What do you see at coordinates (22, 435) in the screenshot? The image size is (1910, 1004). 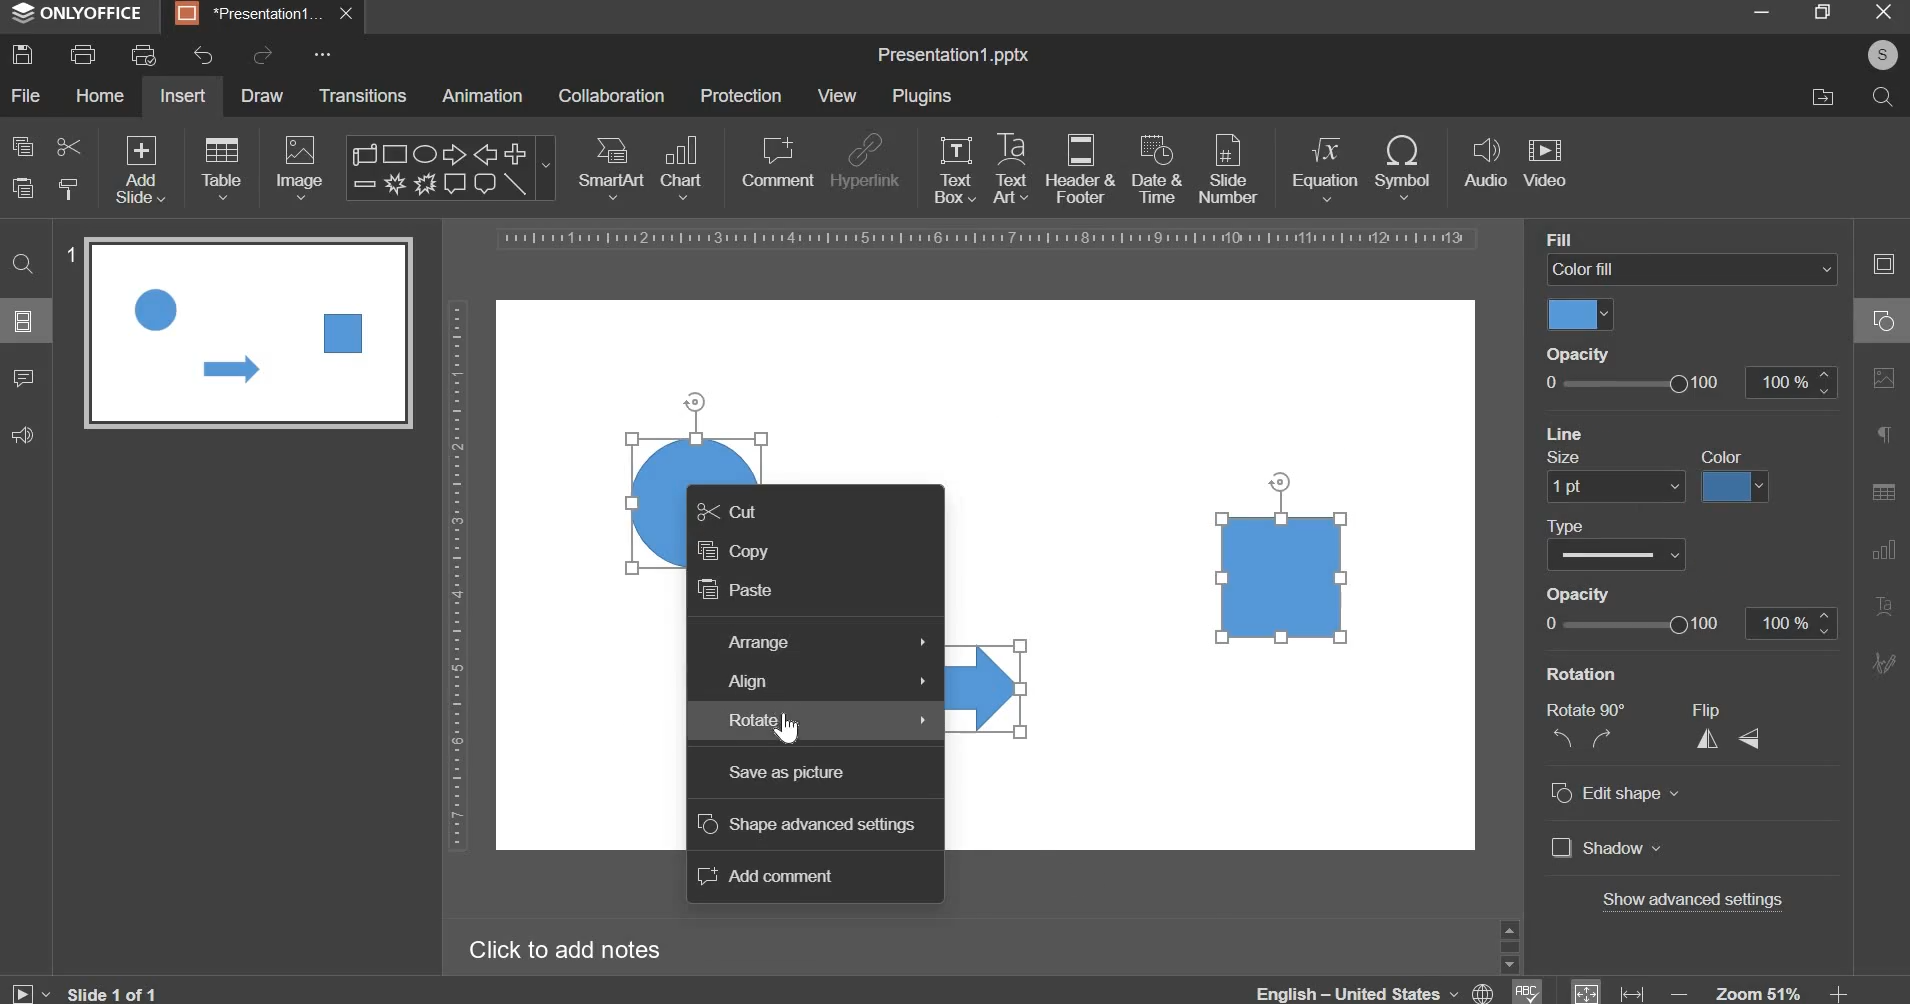 I see `feedback` at bounding box center [22, 435].